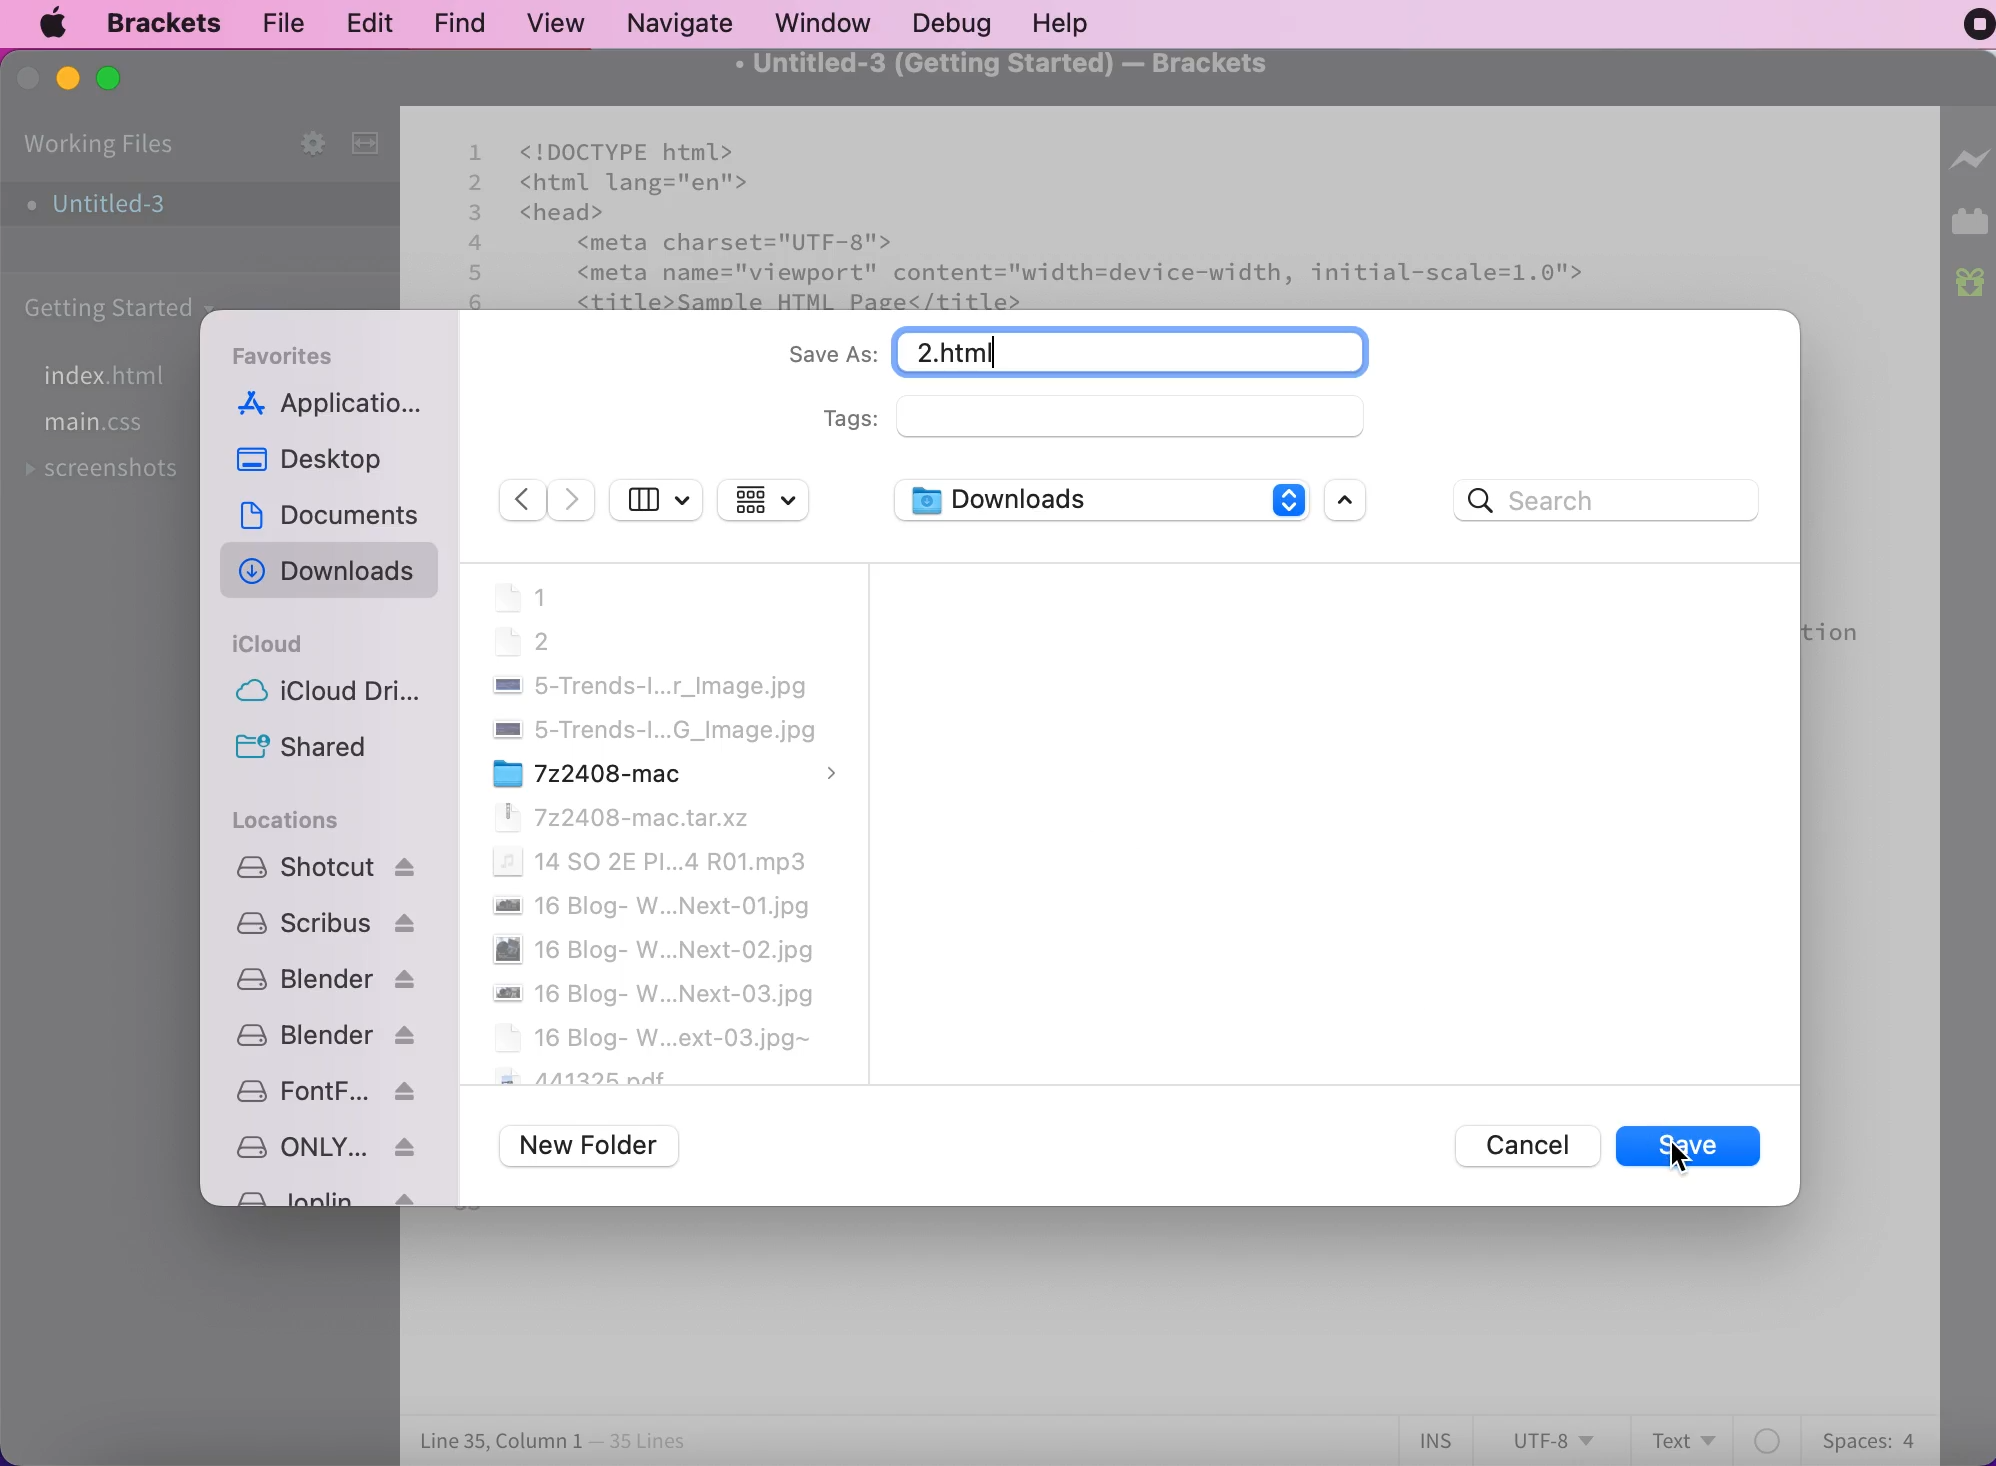 The width and height of the screenshot is (1996, 1466). I want to click on getting started carpet, so click(111, 312).